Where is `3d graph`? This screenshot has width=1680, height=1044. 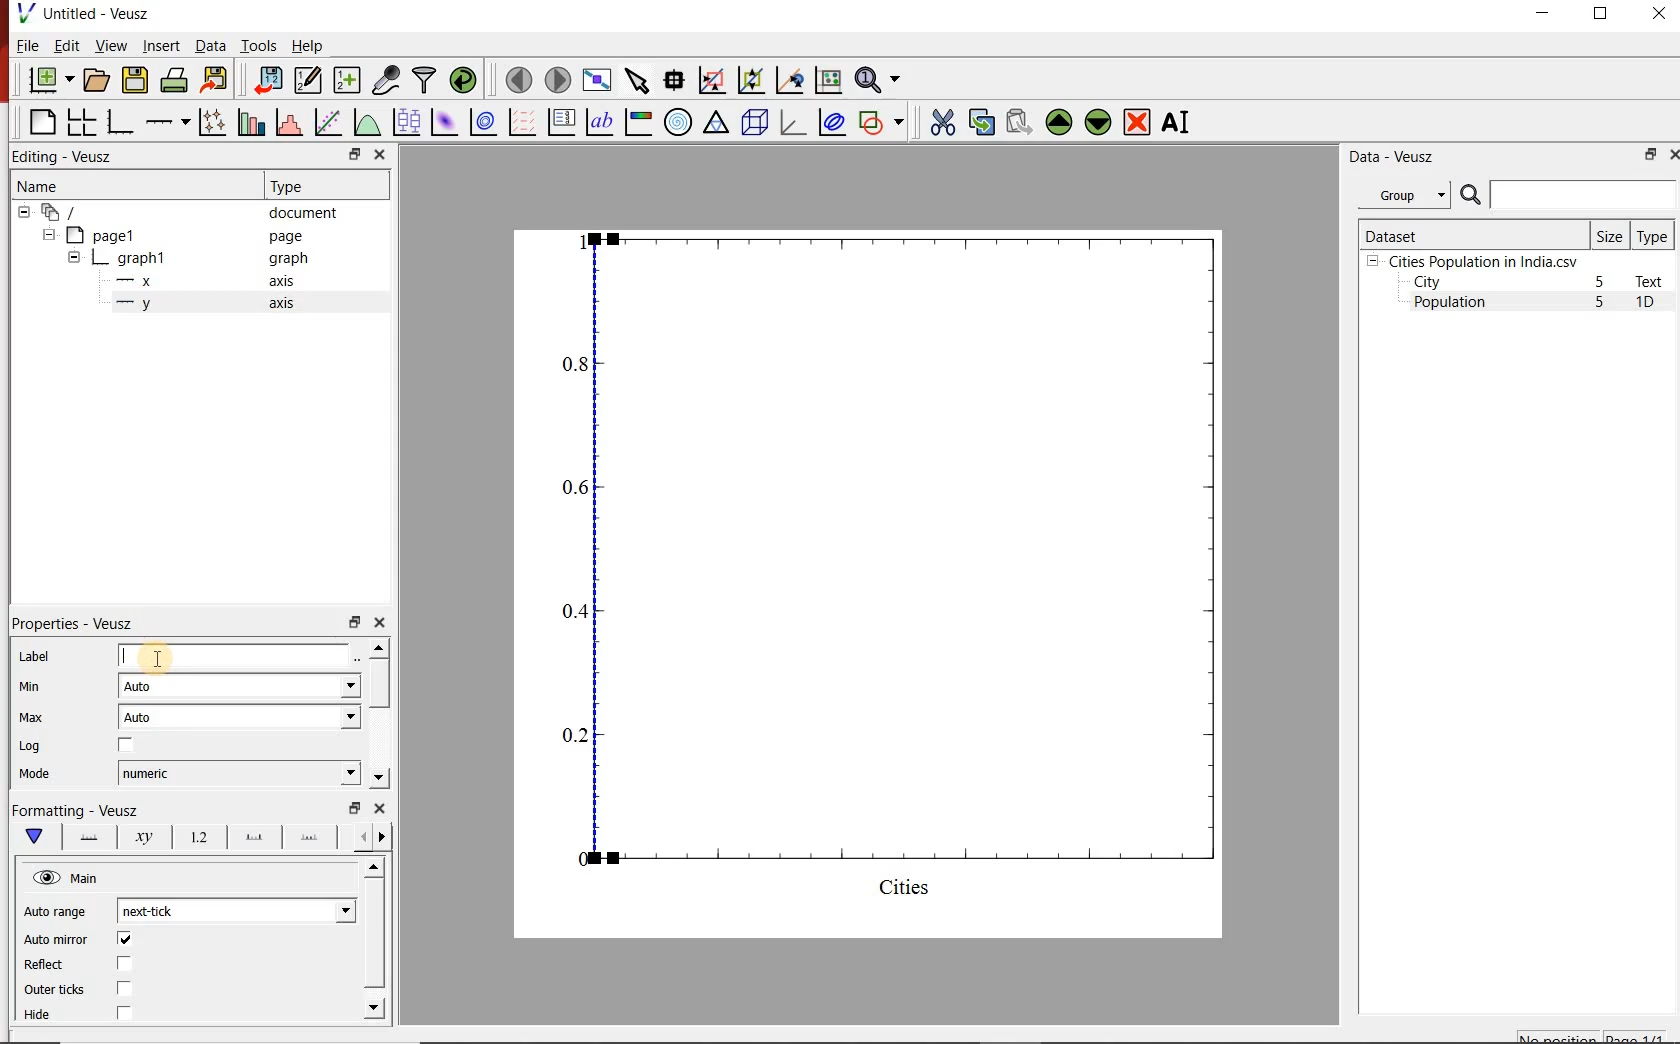
3d graph is located at coordinates (791, 122).